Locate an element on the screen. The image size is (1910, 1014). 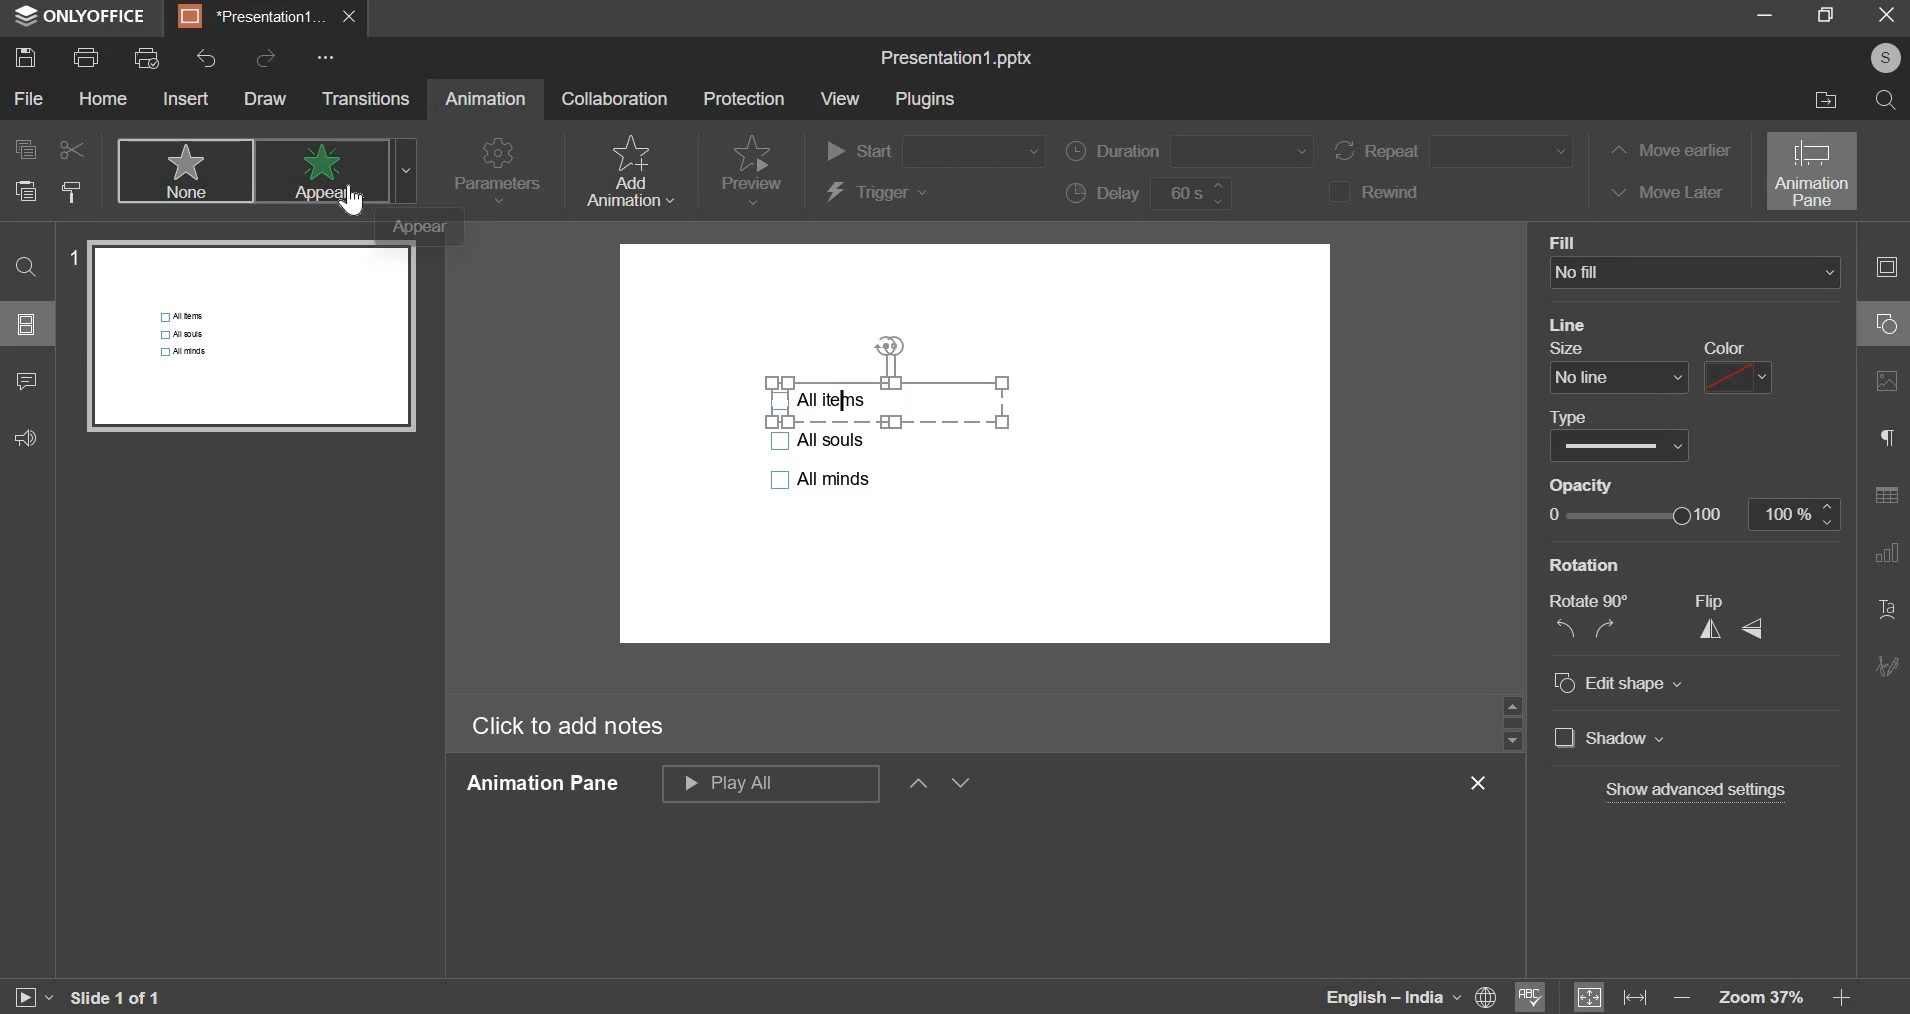
exit is located at coordinates (1878, 19).